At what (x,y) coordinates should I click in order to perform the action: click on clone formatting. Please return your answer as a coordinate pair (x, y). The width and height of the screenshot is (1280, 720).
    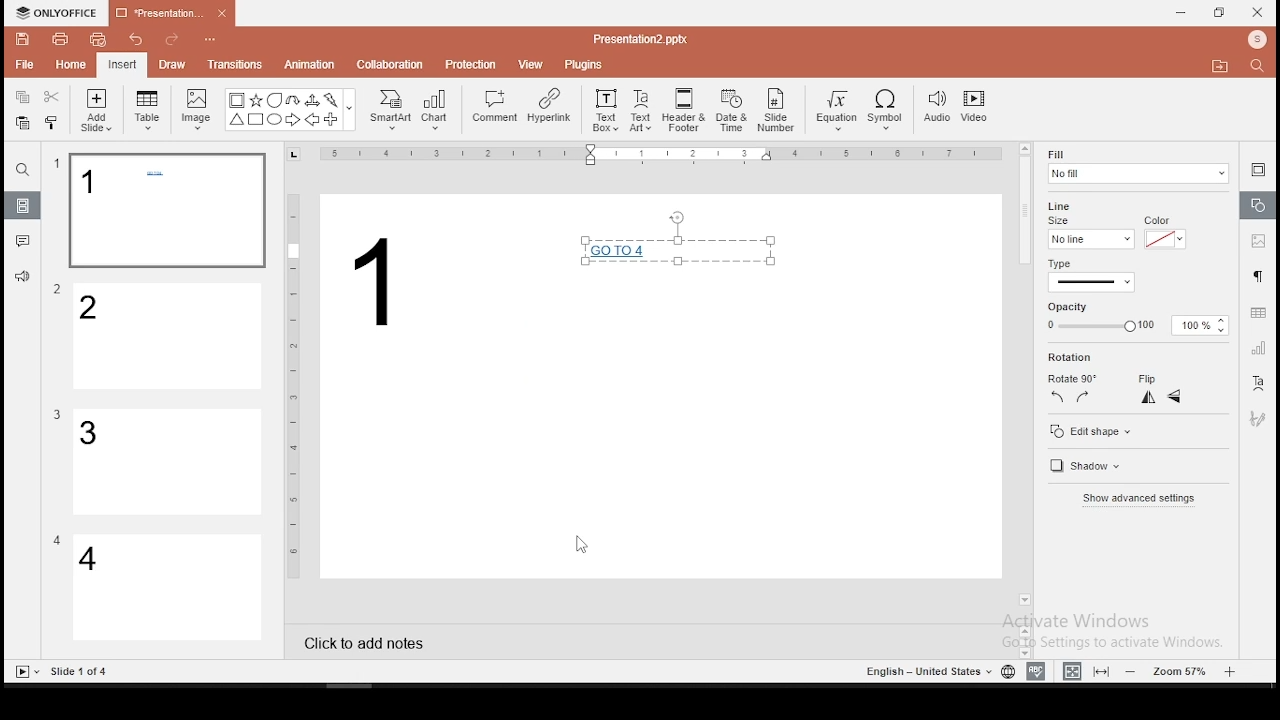
    Looking at the image, I should click on (55, 125).